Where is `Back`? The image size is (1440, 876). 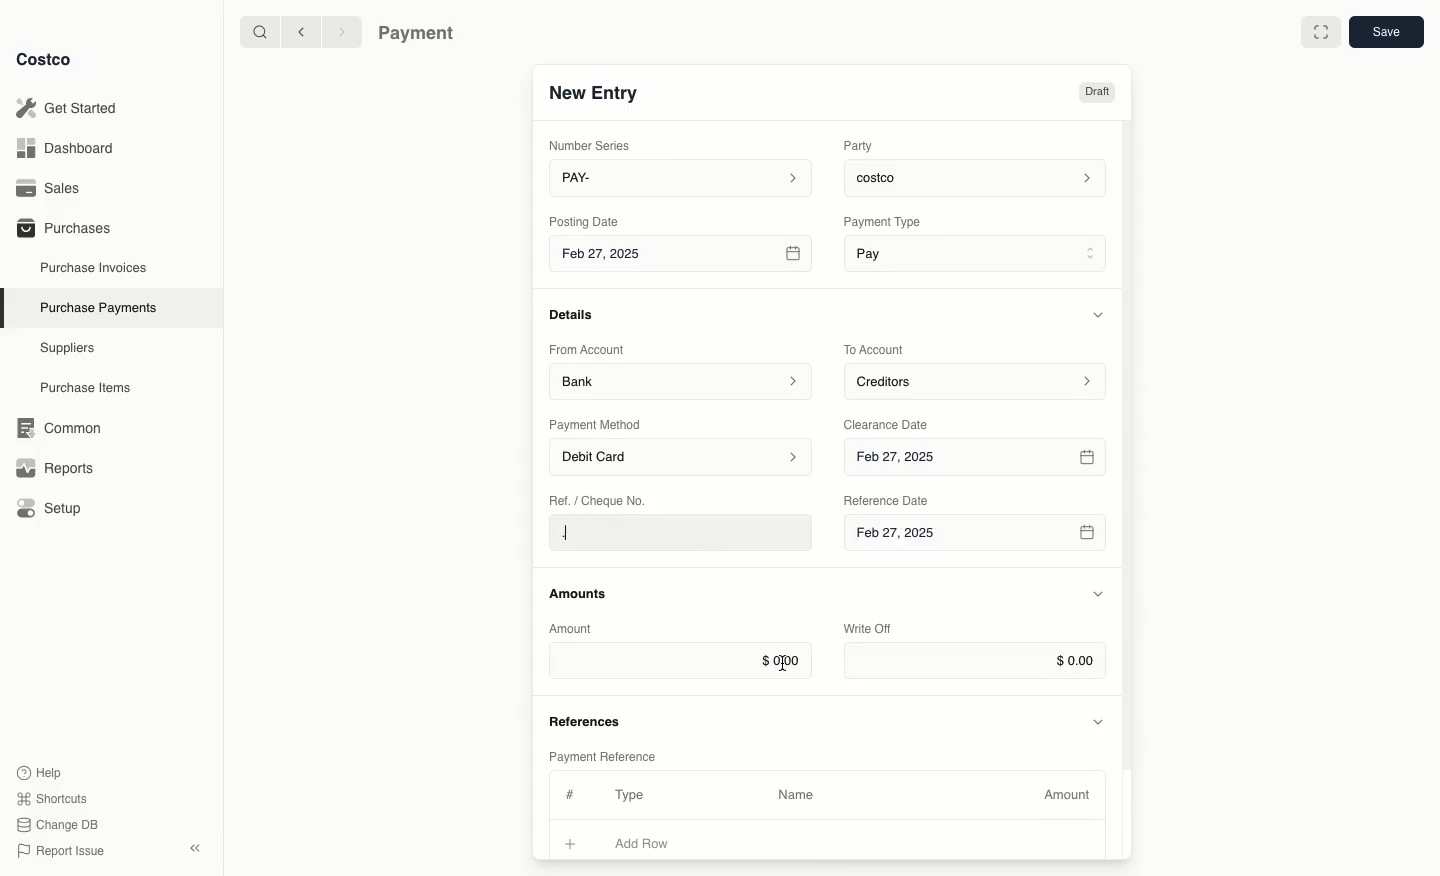 Back is located at coordinates (301, 31).